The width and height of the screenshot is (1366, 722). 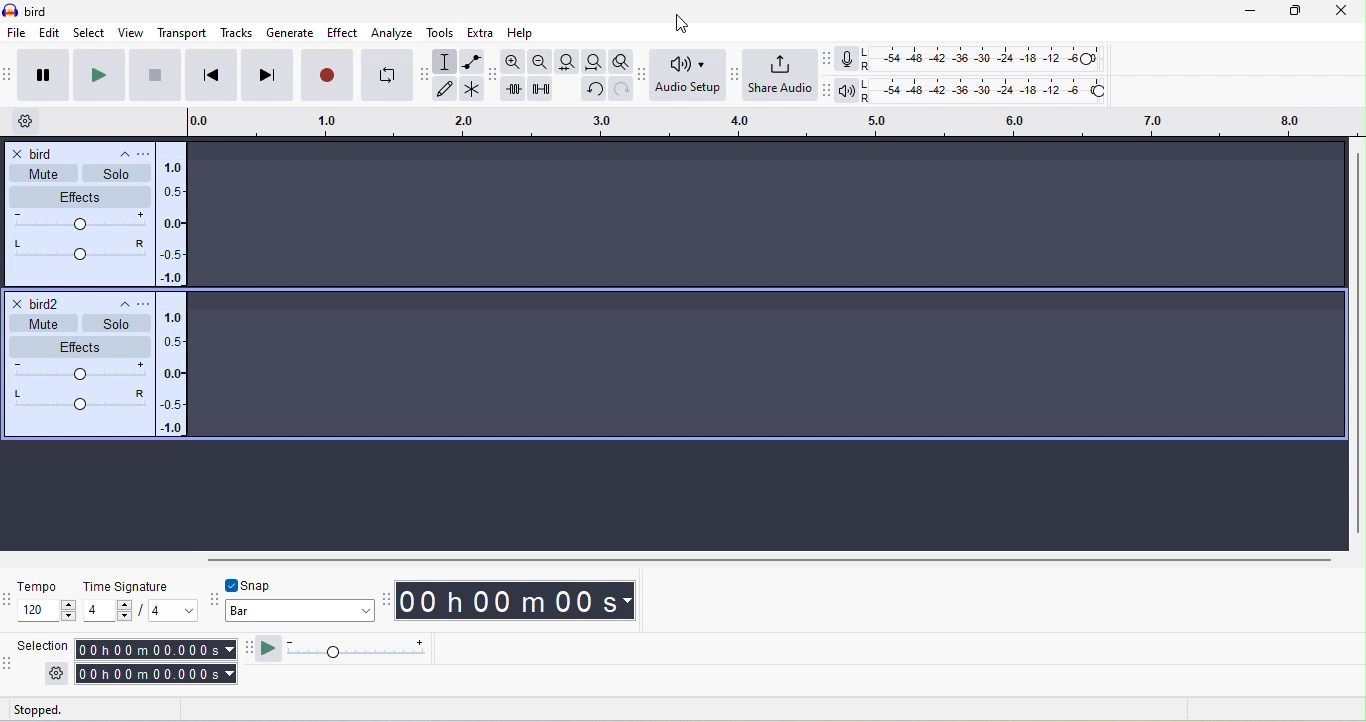 What do you see at coordinates (237, 34) in the screenshot?
I see `tracks` at bounding box center [237, 34].